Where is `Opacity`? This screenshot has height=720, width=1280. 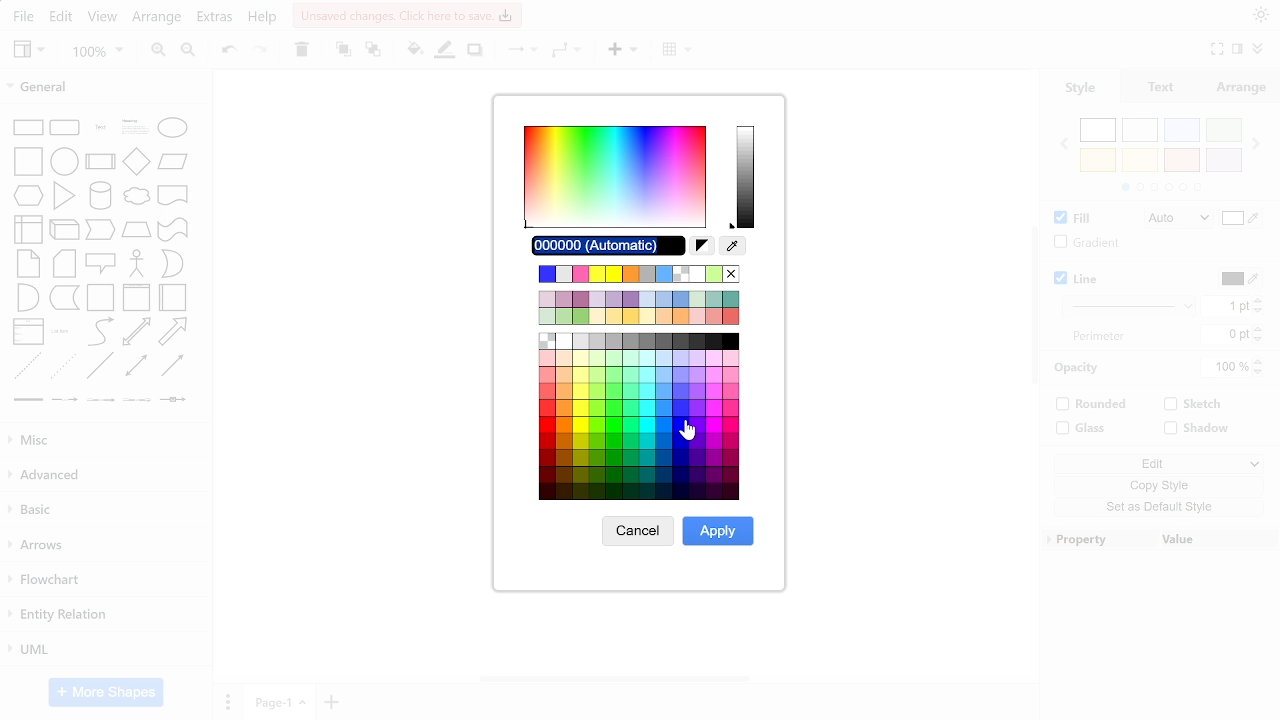 Opacity is located at coordinates (1080, 368).